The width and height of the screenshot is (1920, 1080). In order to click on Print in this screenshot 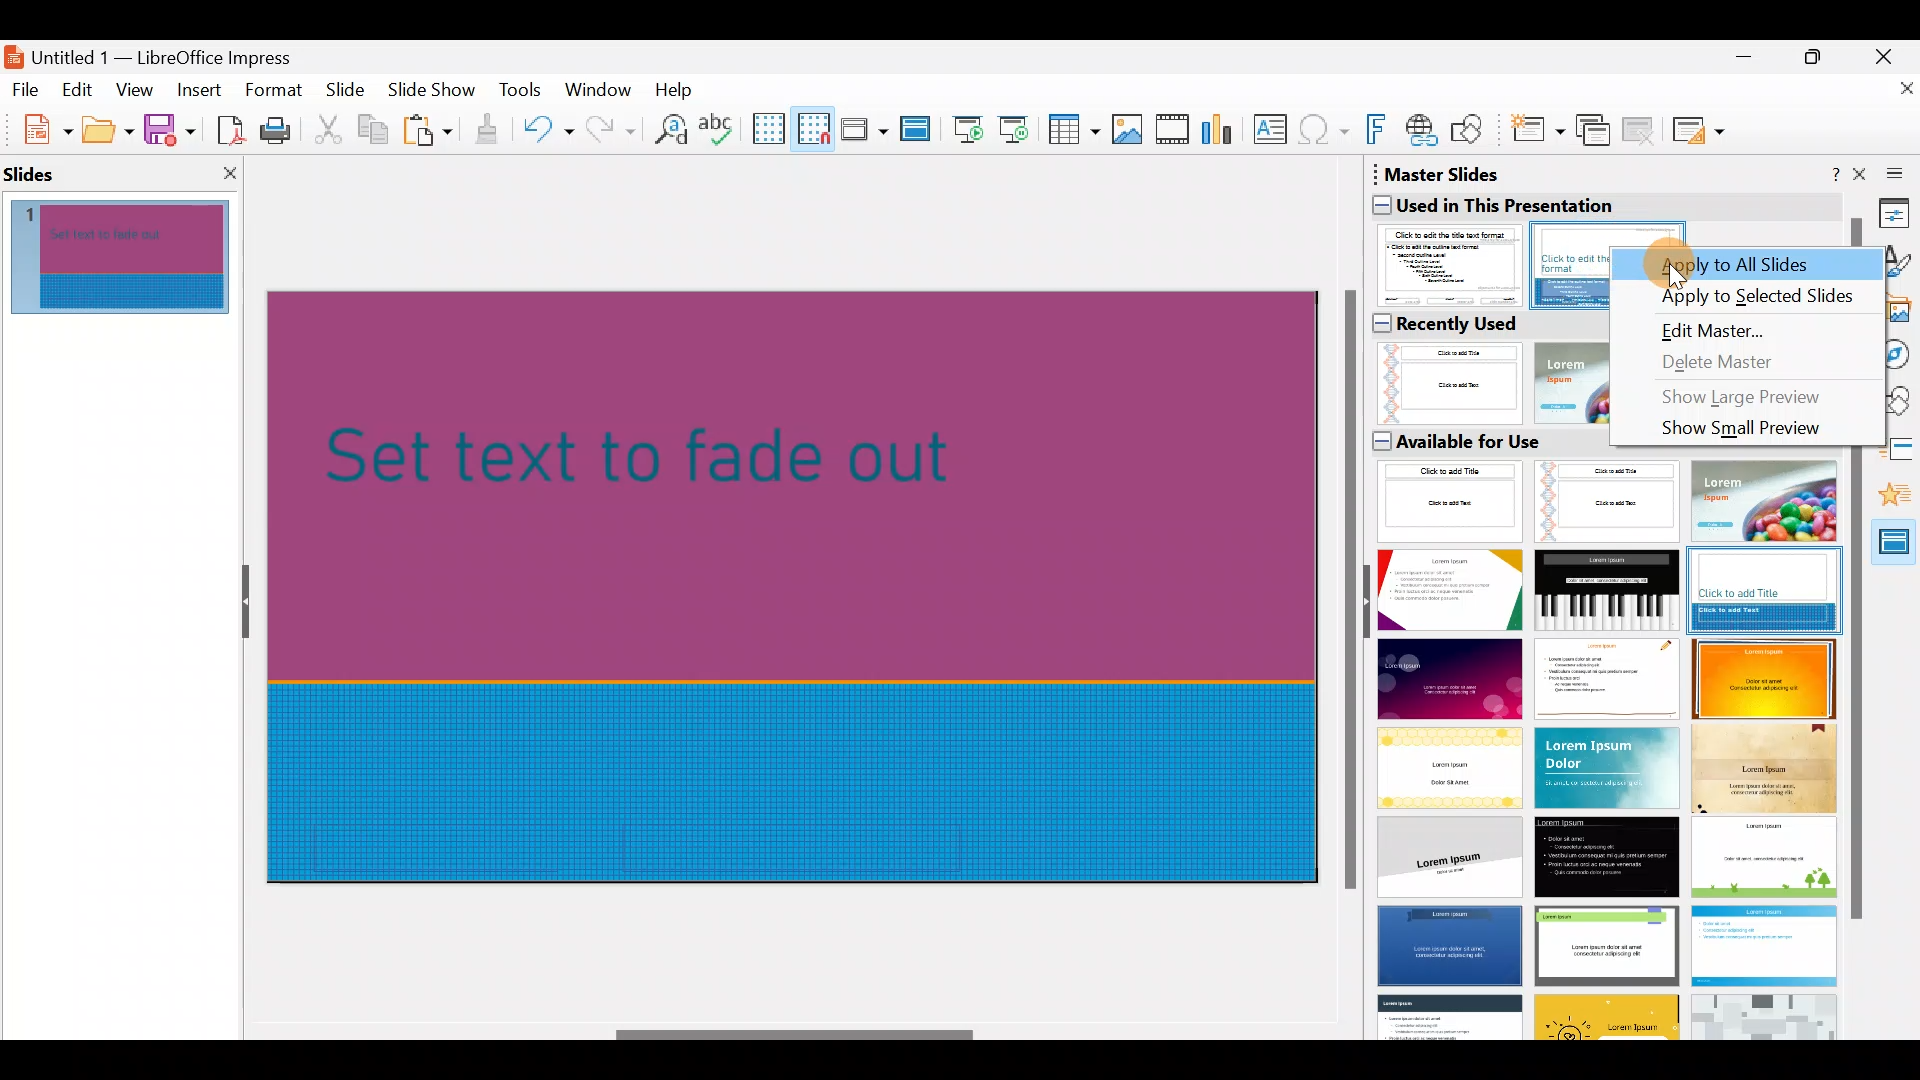, I will do `click(281, 132)`.